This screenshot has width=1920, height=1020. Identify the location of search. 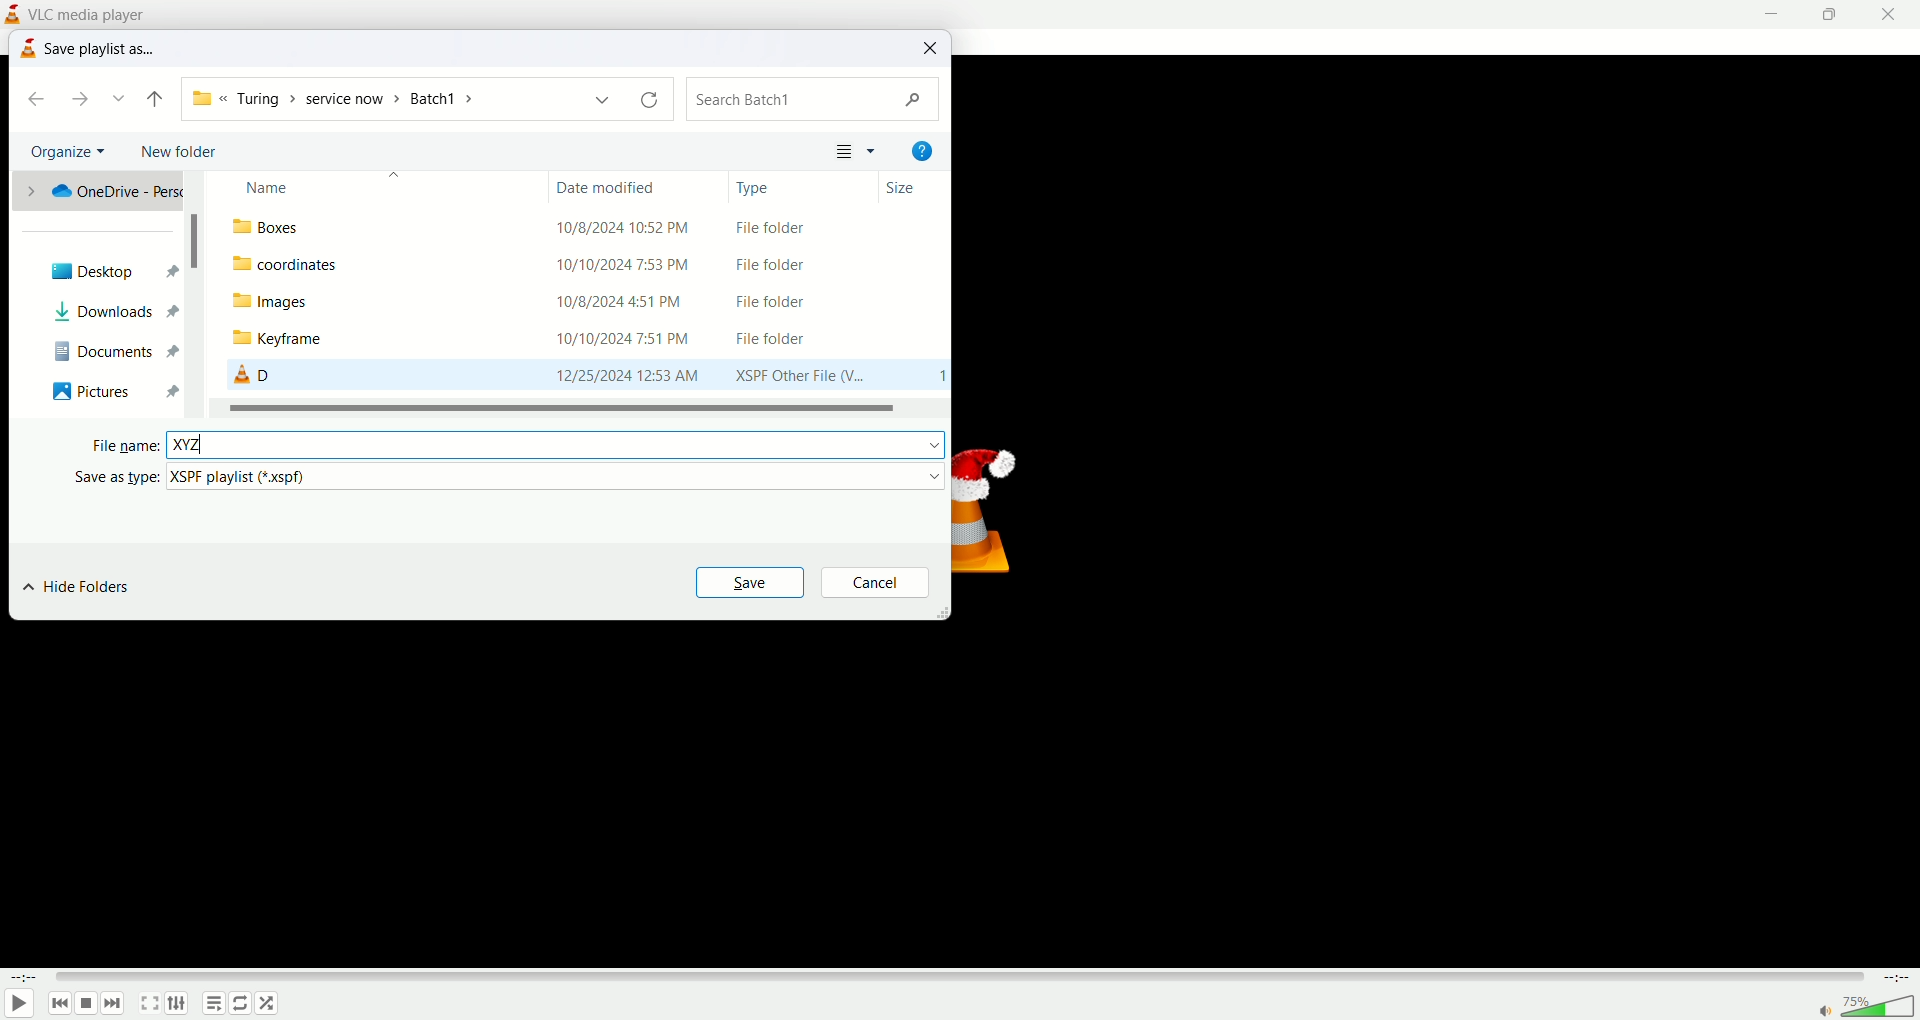
(814, 100).